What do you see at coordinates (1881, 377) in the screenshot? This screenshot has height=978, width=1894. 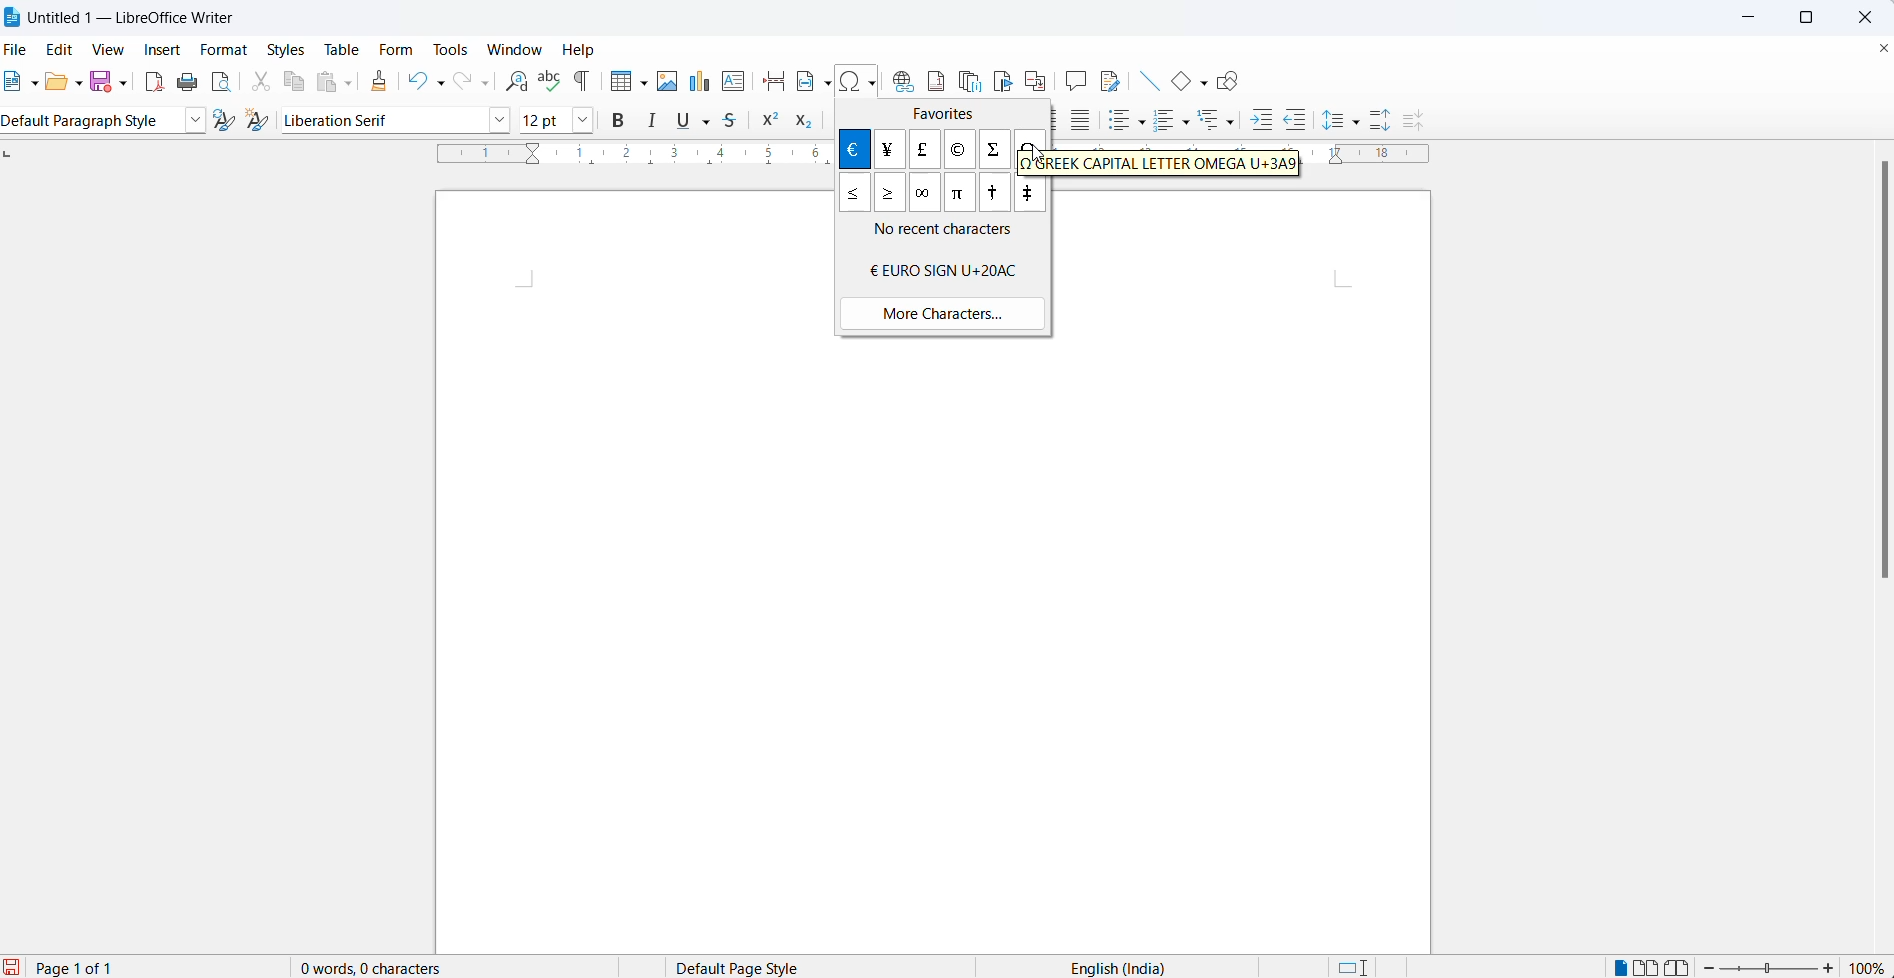 I see `scroll bar` at bounding box center [1881, 377].